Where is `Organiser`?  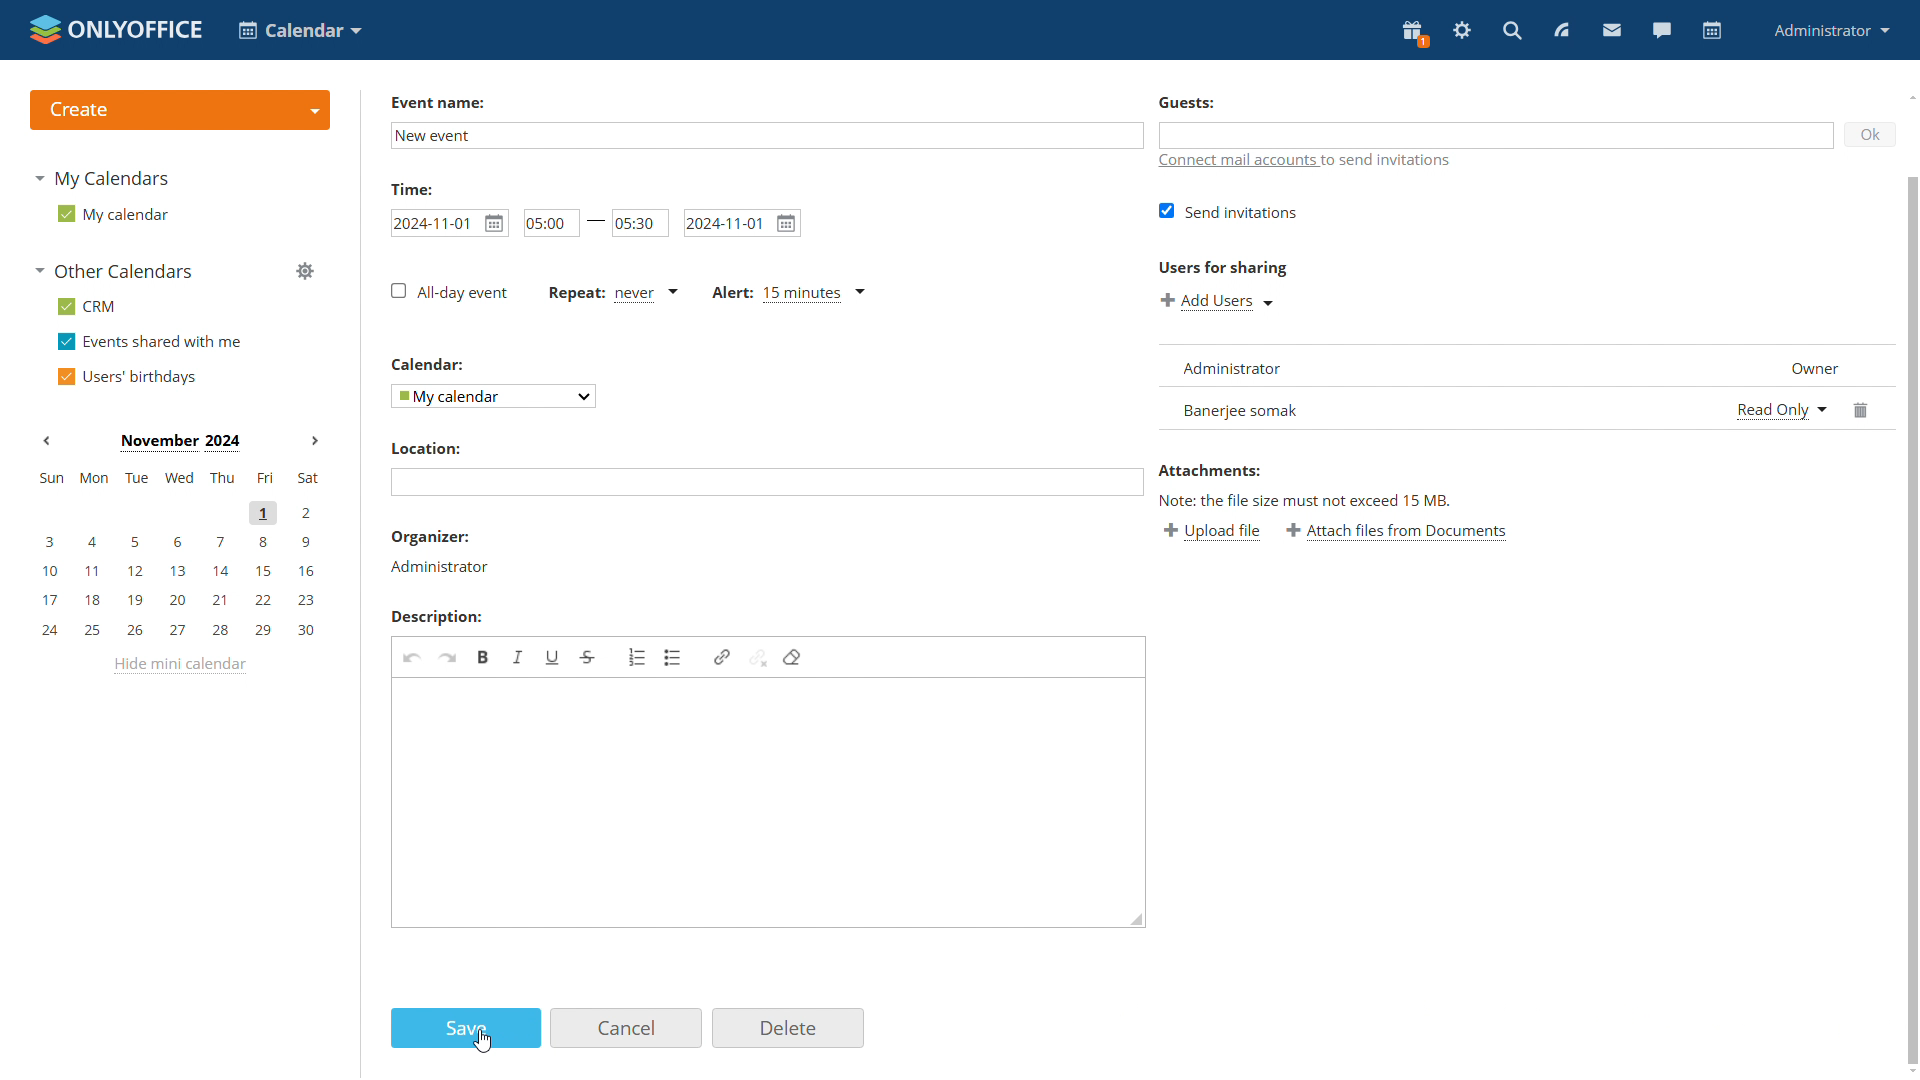 Organiser is located at coordinates (432, 535).